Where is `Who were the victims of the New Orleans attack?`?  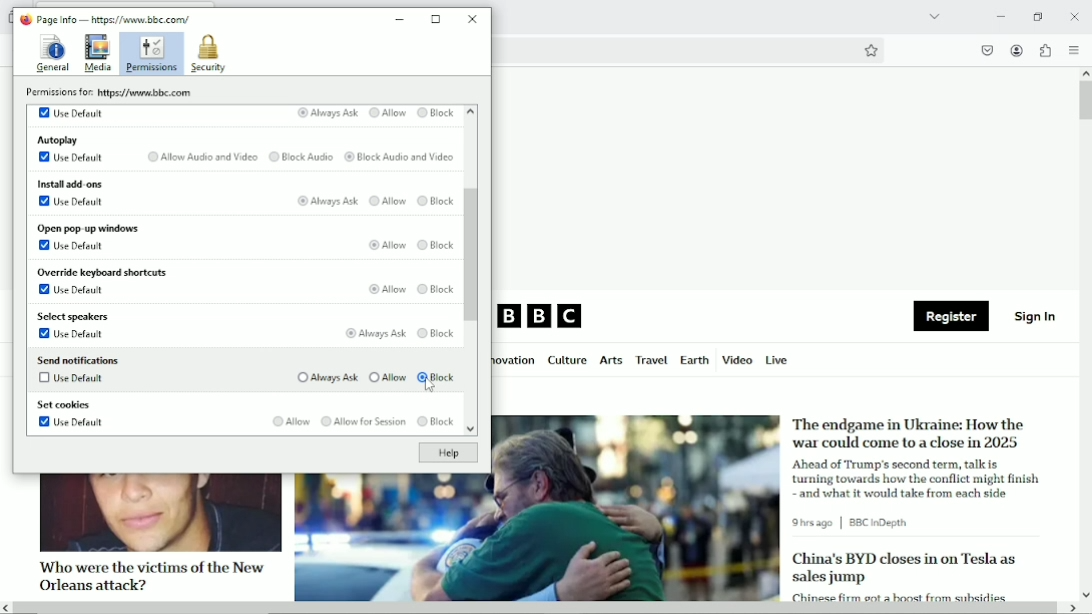 Who were the victims of the New Orleans attack? is located at coordinates (149, 575).